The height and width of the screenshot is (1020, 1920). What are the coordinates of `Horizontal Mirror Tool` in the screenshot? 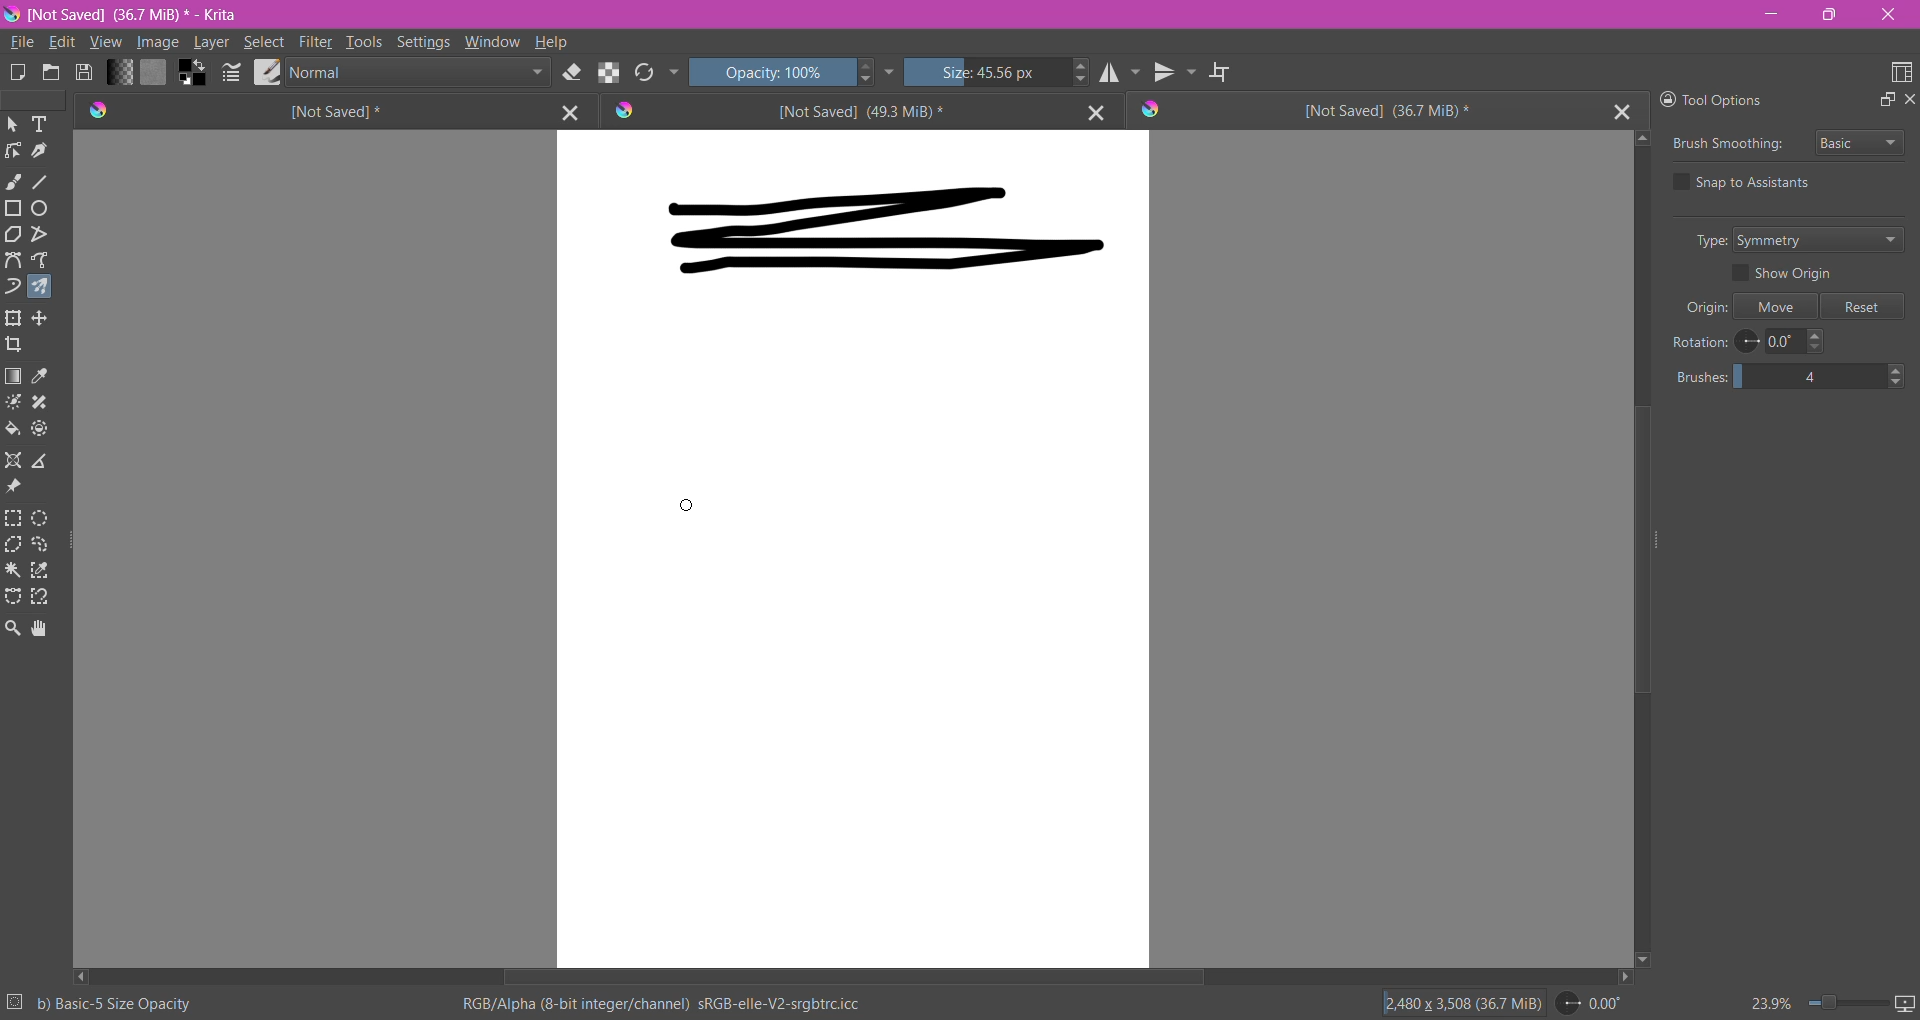 It's located at (1119, 73).